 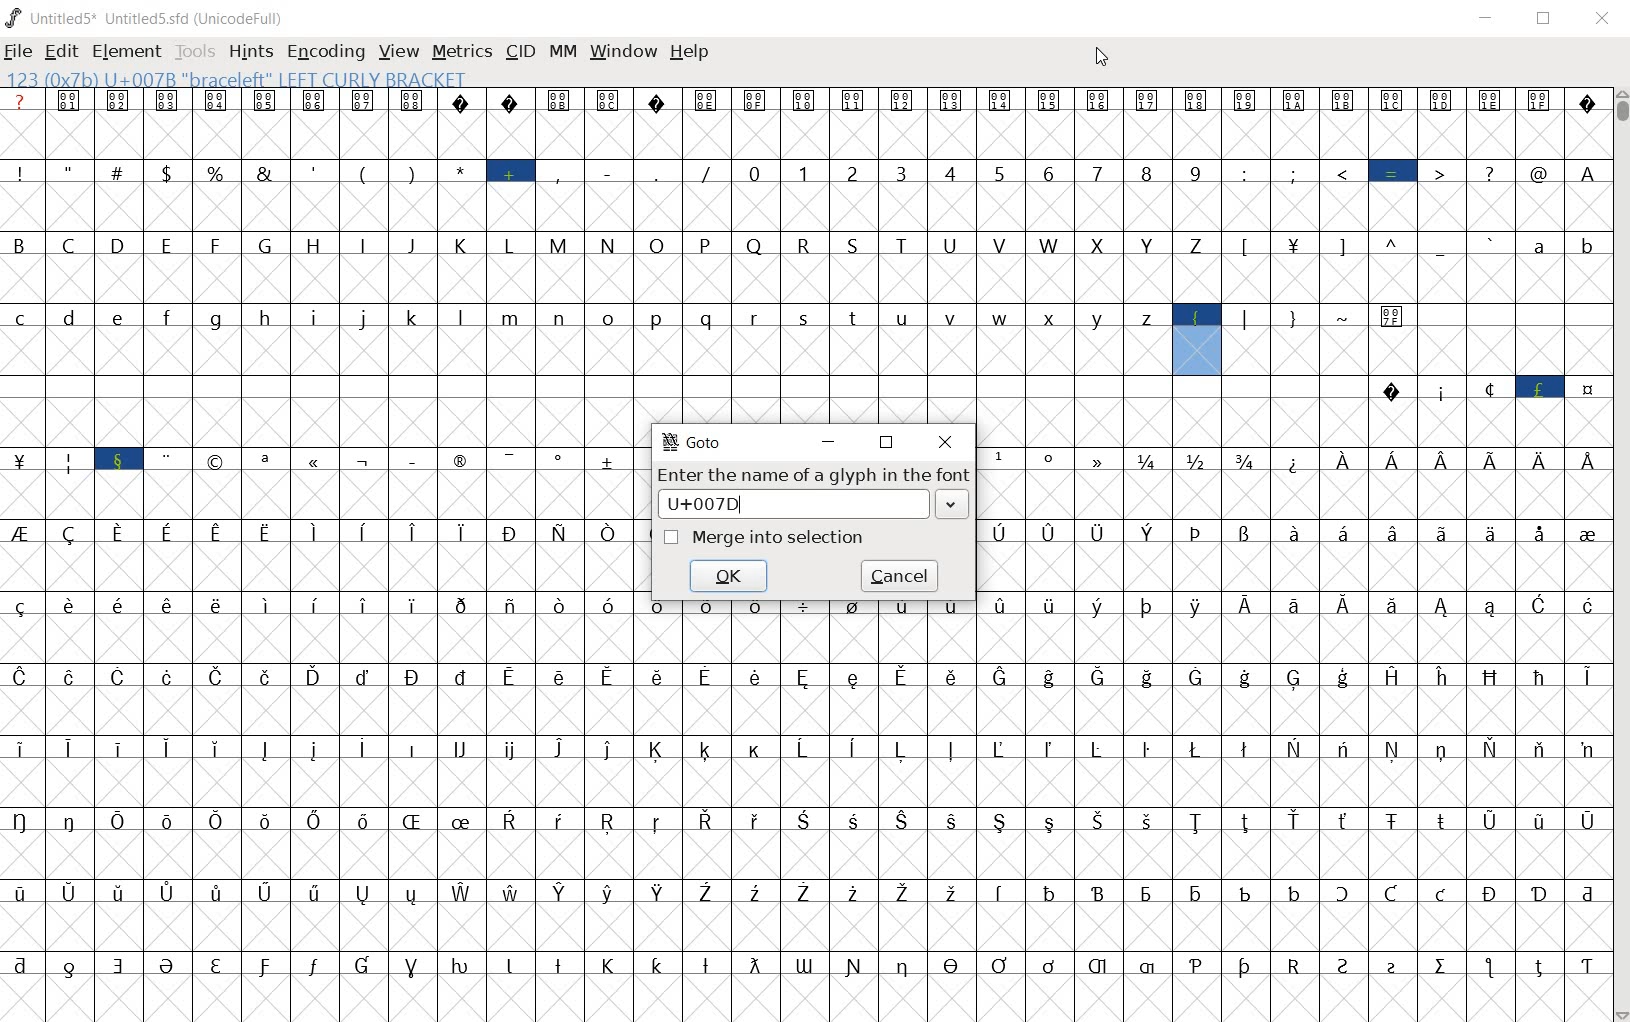 I want to click on ENCODING, so click(x=325, y=52).